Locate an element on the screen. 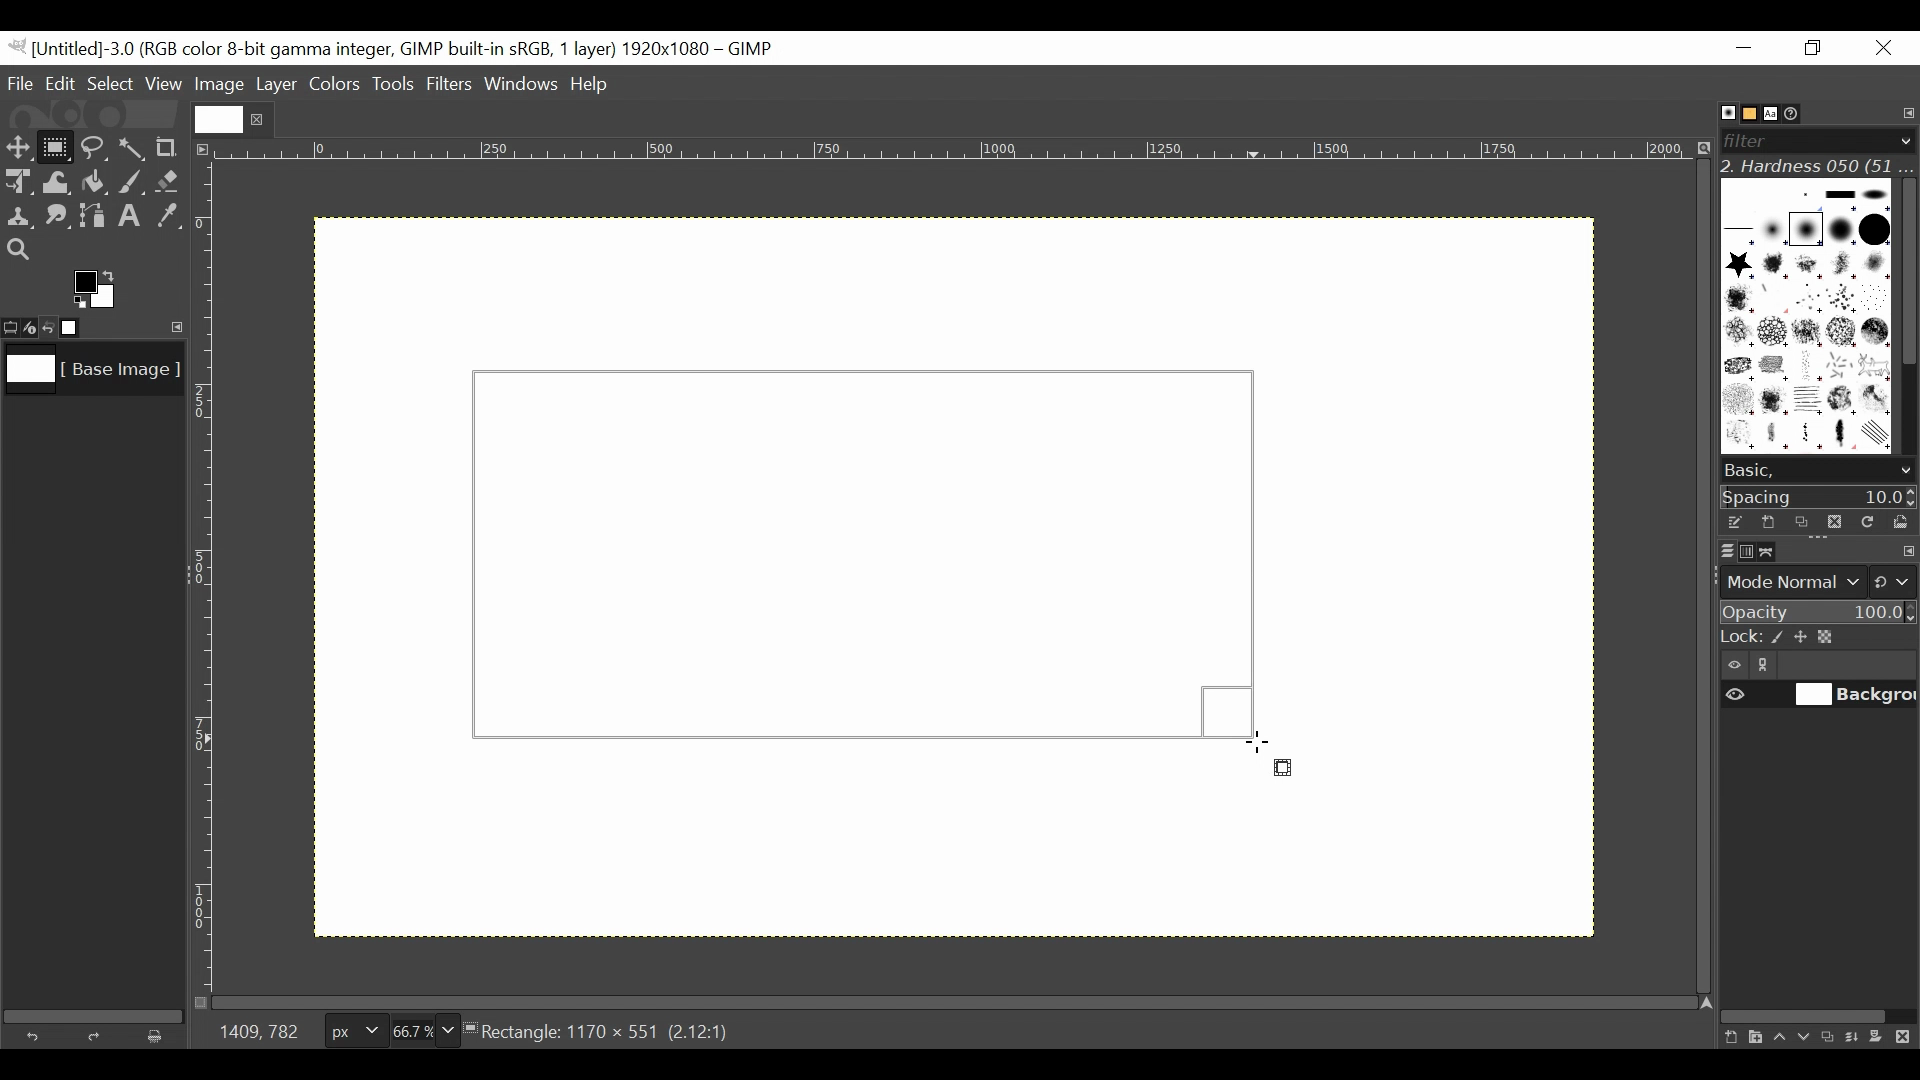 This screenshot has height=1080, width=1920. Undo is located at coordinates (37, 1034).